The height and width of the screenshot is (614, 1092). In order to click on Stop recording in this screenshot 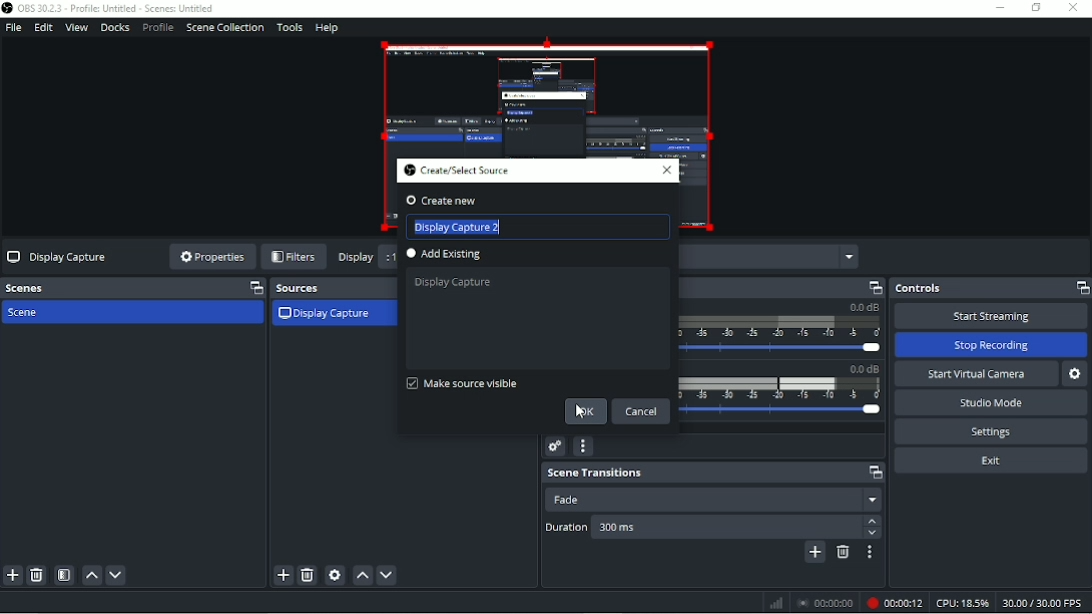, I will do `click(826, 602)`.